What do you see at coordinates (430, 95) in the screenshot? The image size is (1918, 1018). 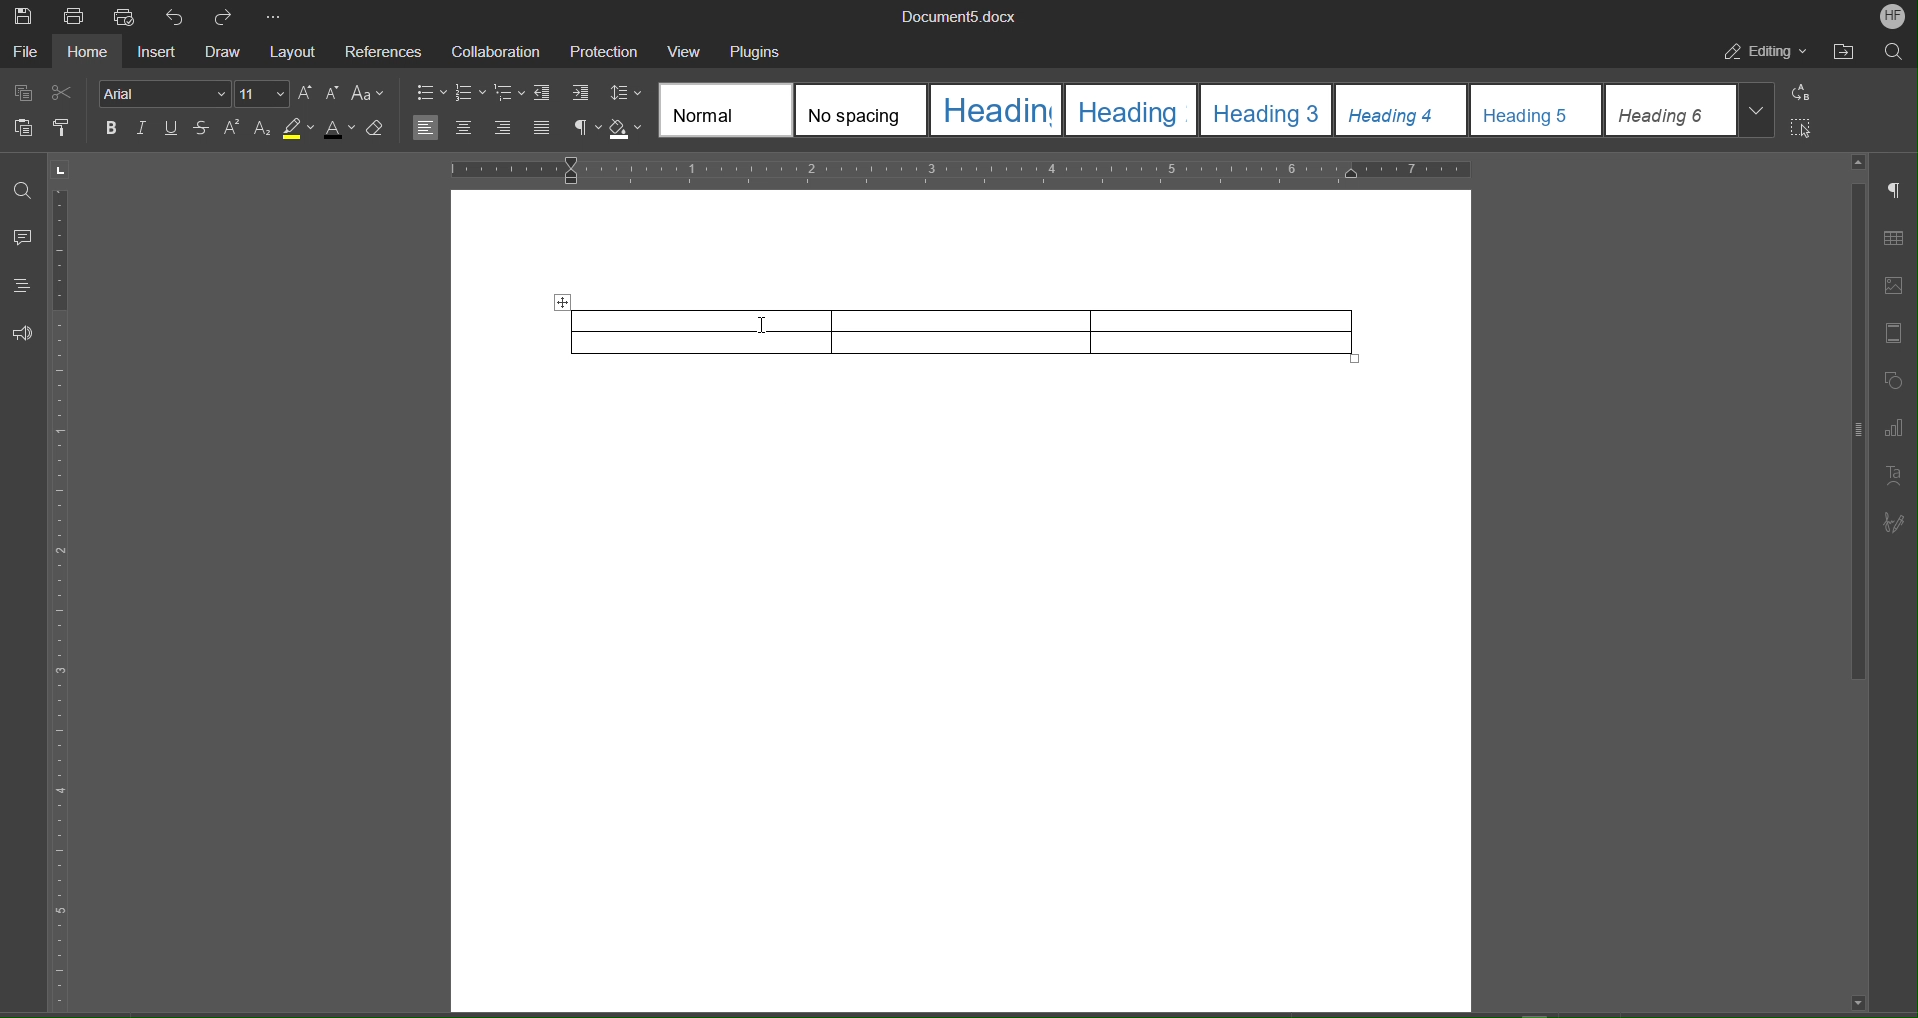 I see `bullets` at bounding box center [430, 95].